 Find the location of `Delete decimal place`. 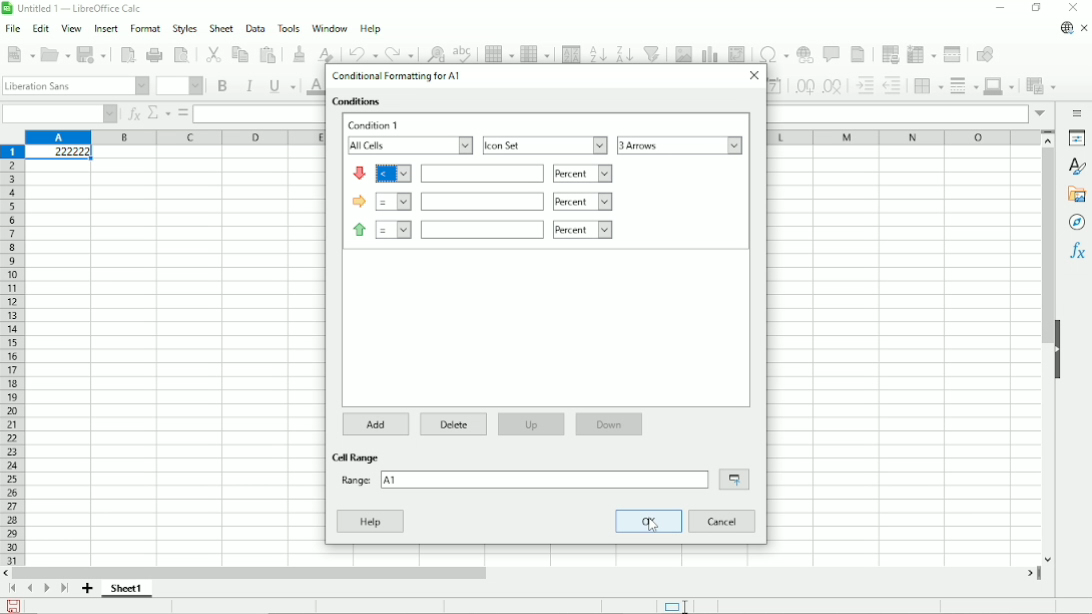

Delete decimal place is located at coordinates (834, 87).